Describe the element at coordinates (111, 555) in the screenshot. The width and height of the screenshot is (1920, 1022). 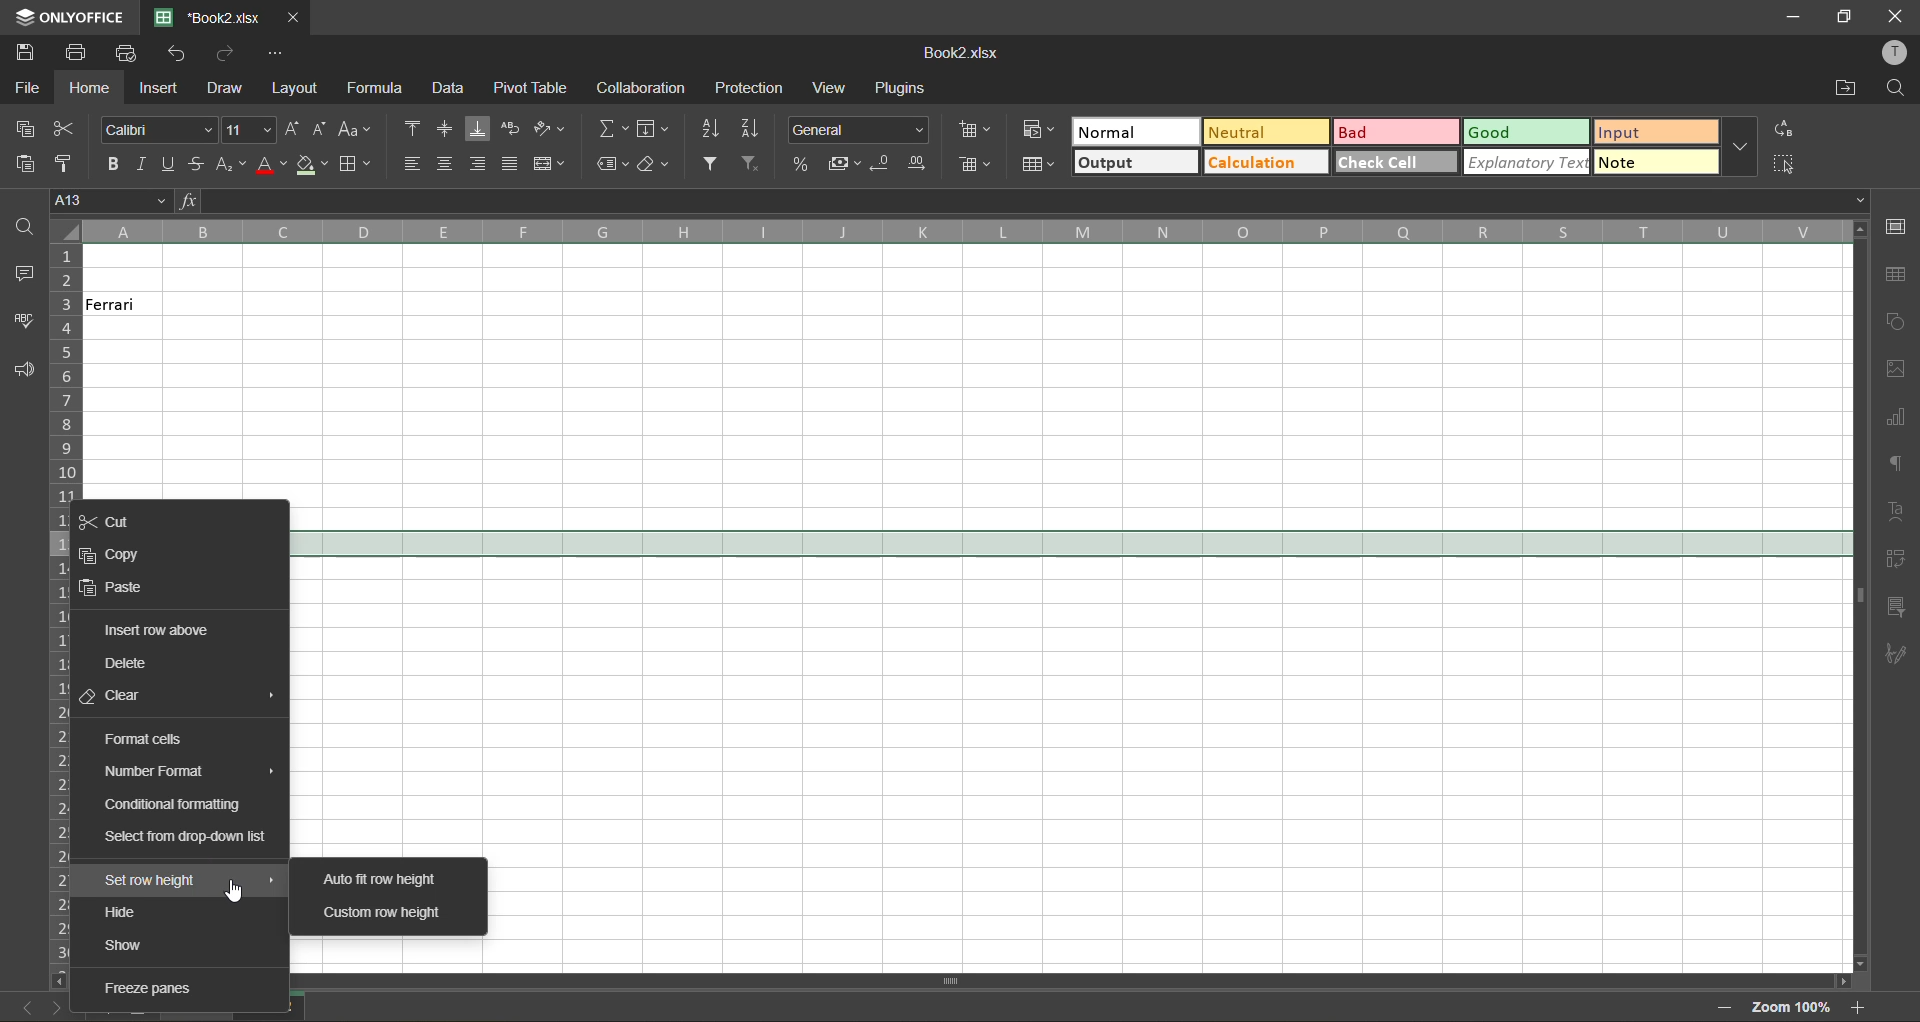
I see `copy` at that location.